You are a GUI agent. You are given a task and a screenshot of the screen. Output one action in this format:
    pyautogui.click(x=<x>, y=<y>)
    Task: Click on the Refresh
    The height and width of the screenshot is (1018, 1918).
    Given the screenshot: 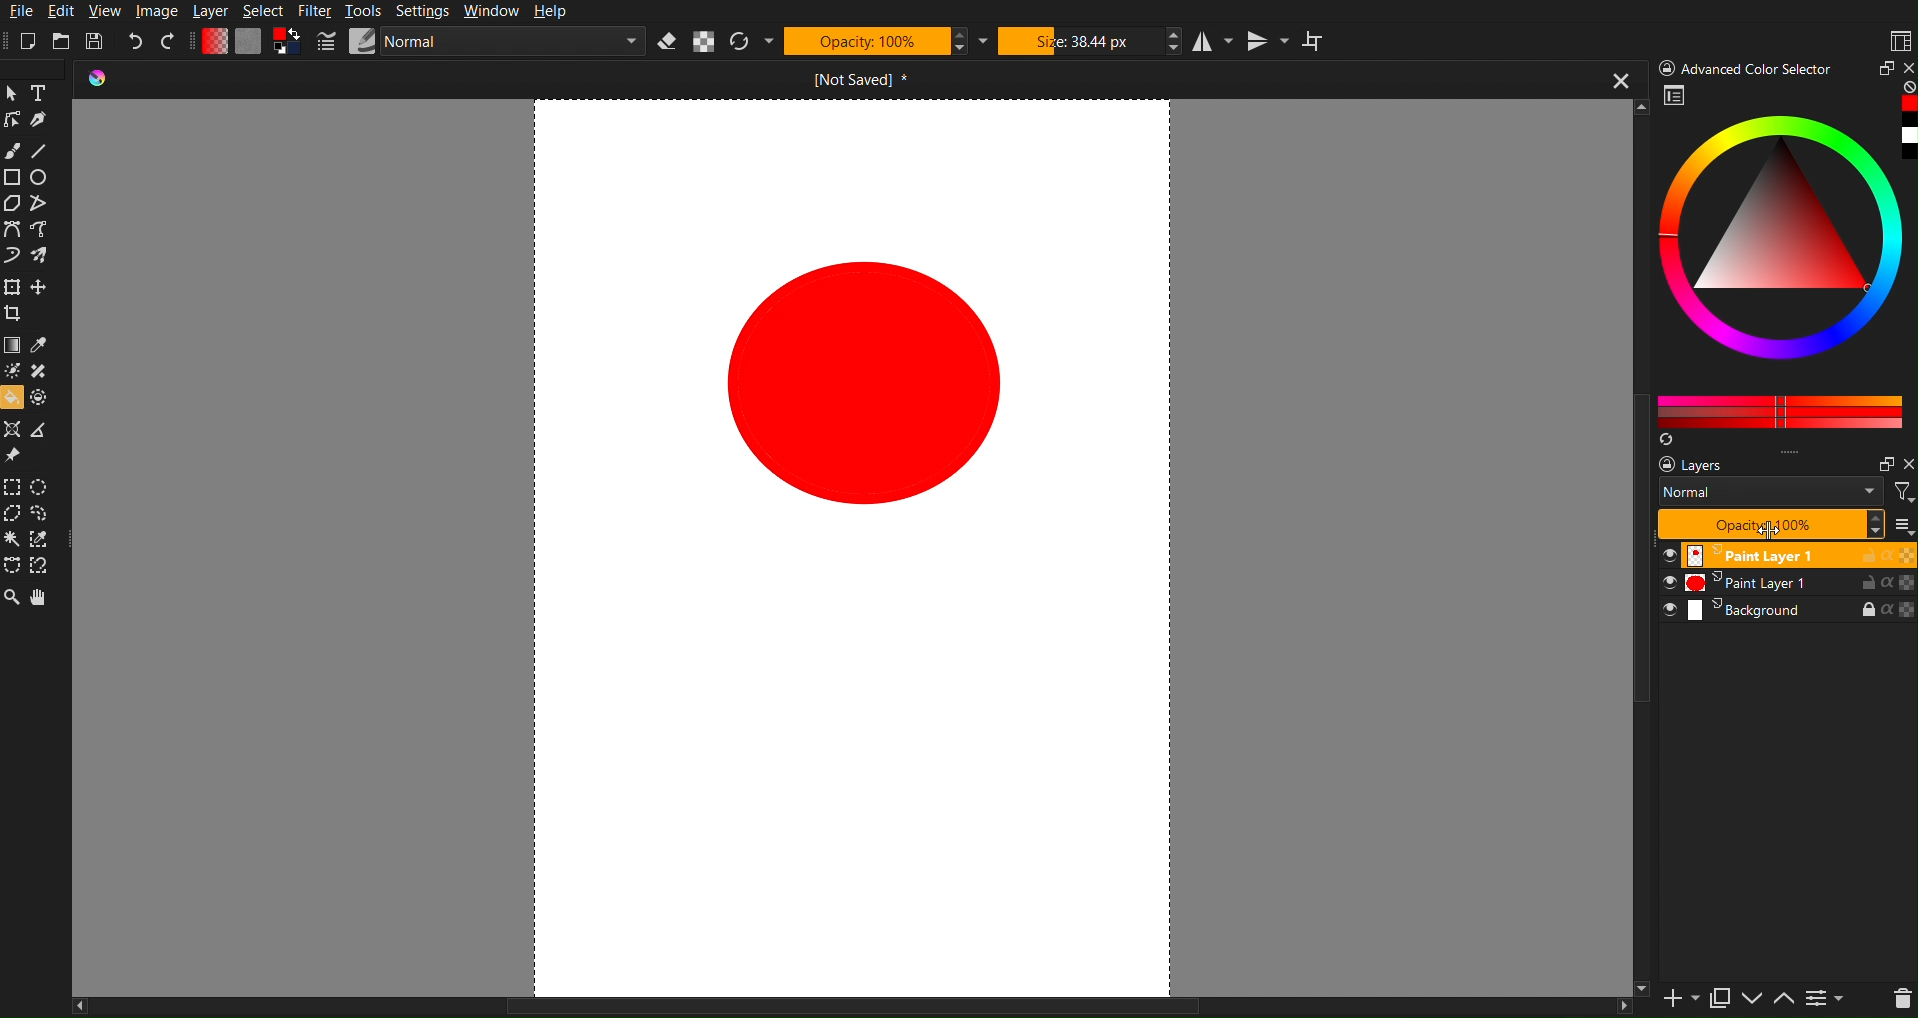 What is the action you would take?
    pyautogui.click(x=754, y=44)
    